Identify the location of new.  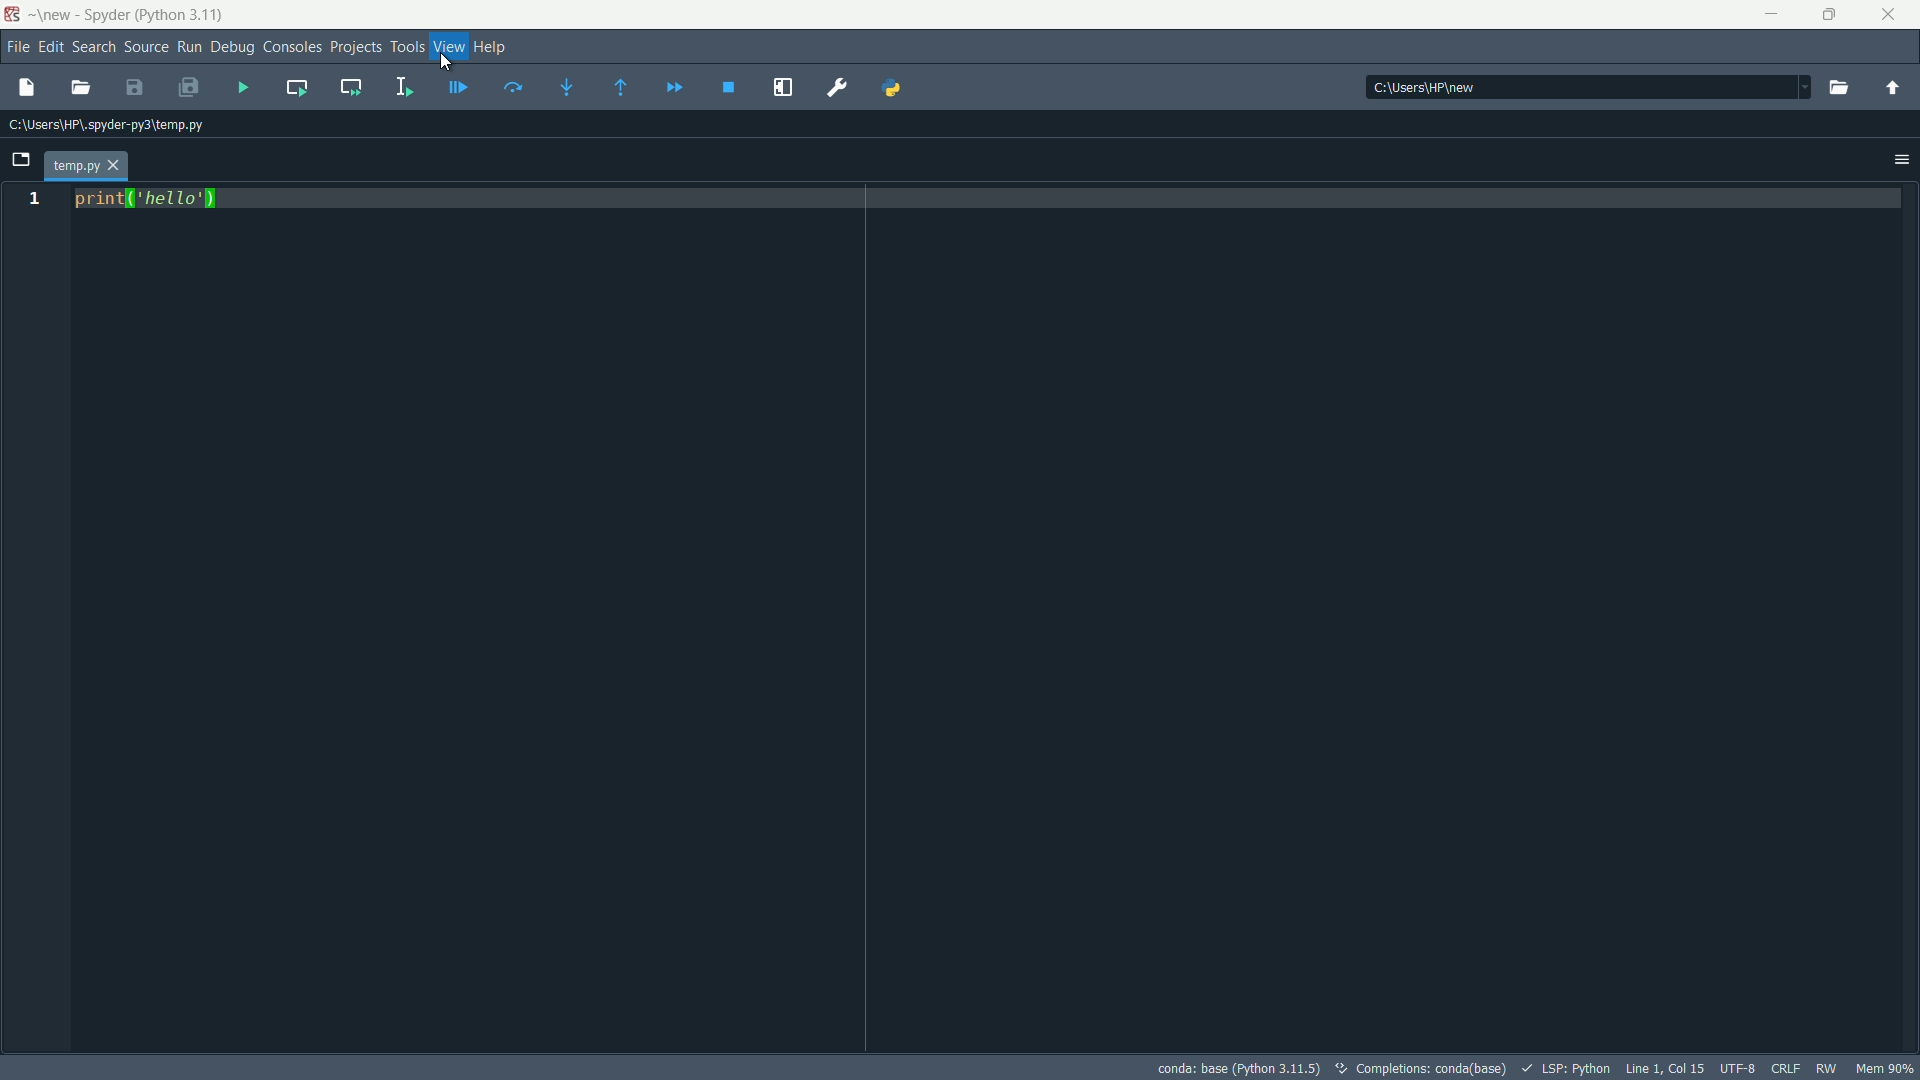
(55, 15).